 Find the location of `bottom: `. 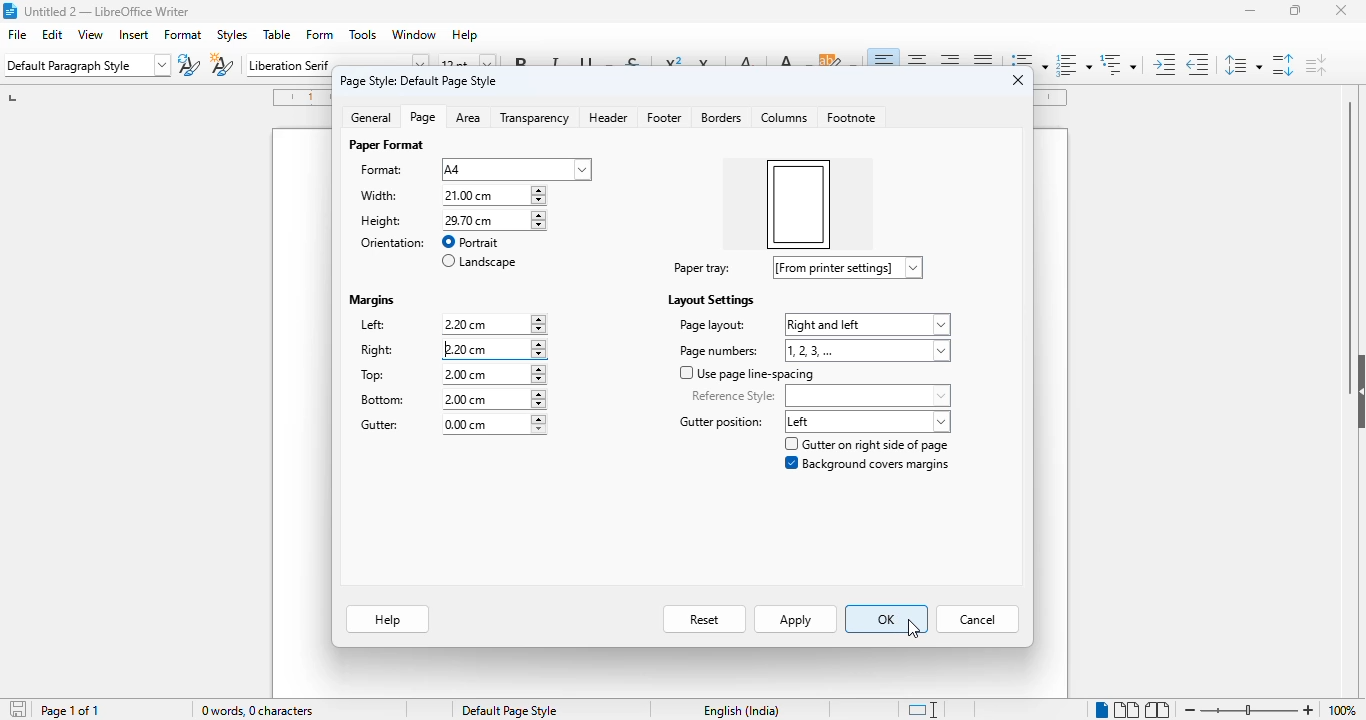

bottom:  is located at coordinates (382, 399).